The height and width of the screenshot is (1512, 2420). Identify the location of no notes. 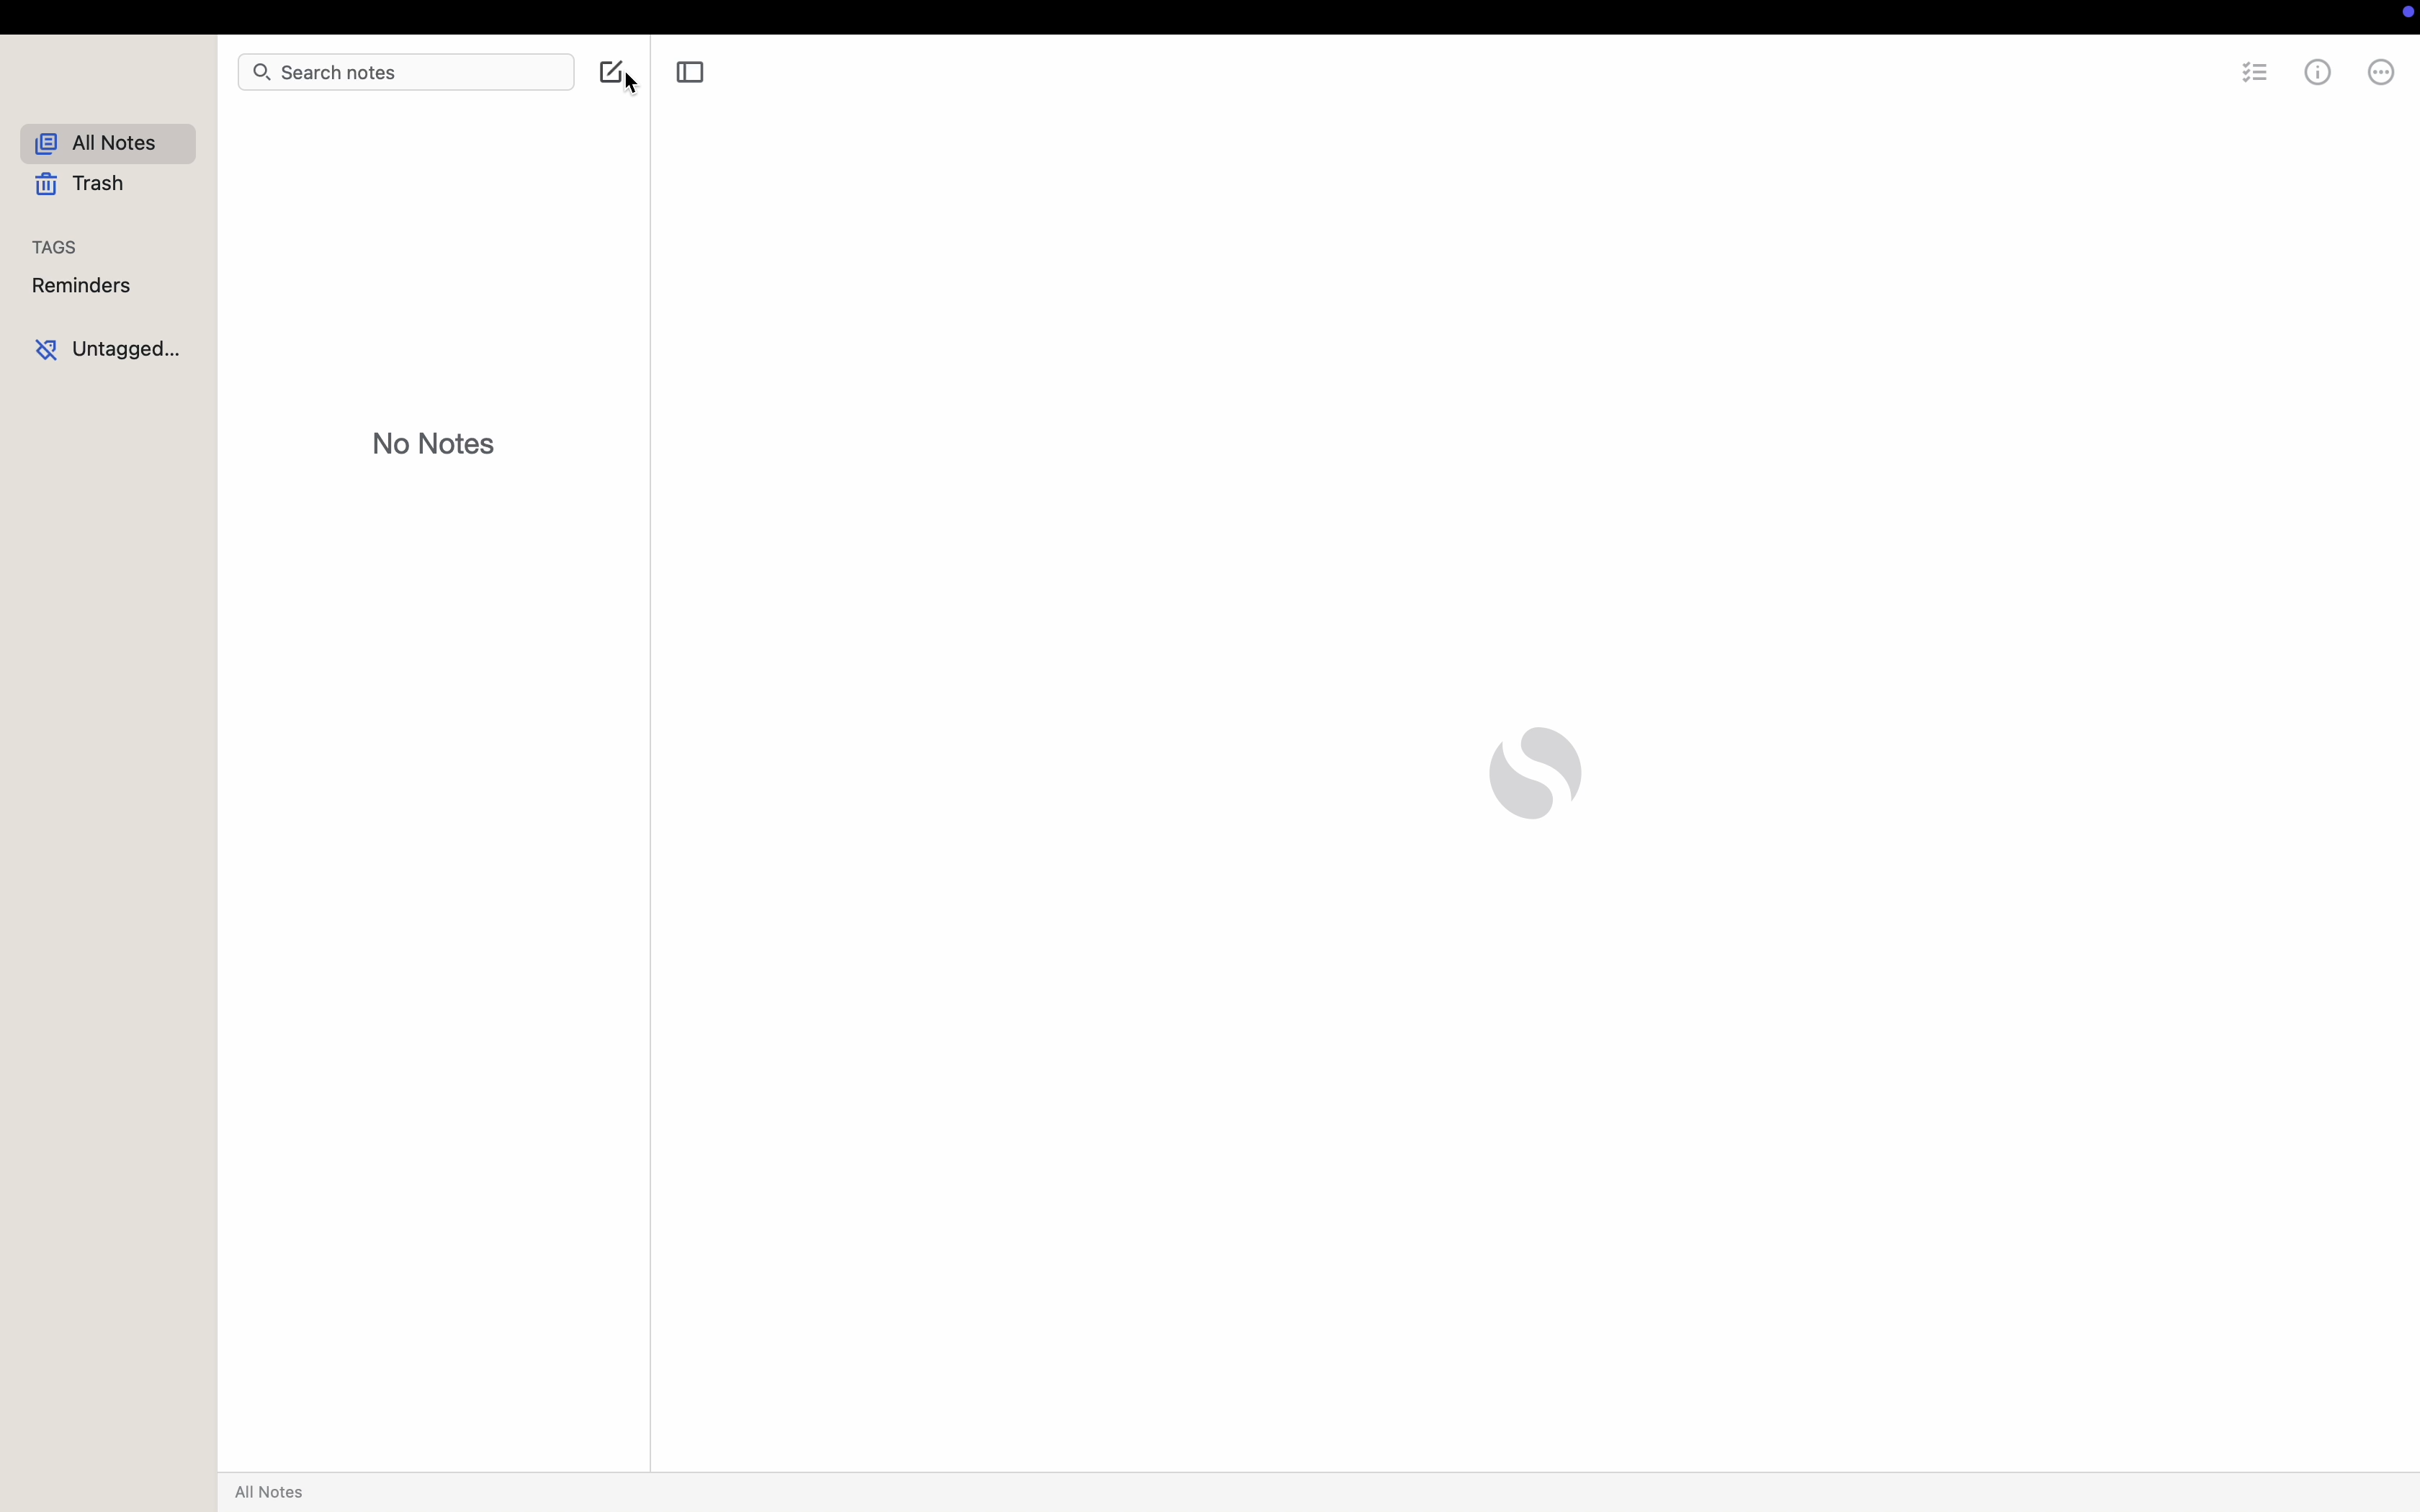
(434, 445).